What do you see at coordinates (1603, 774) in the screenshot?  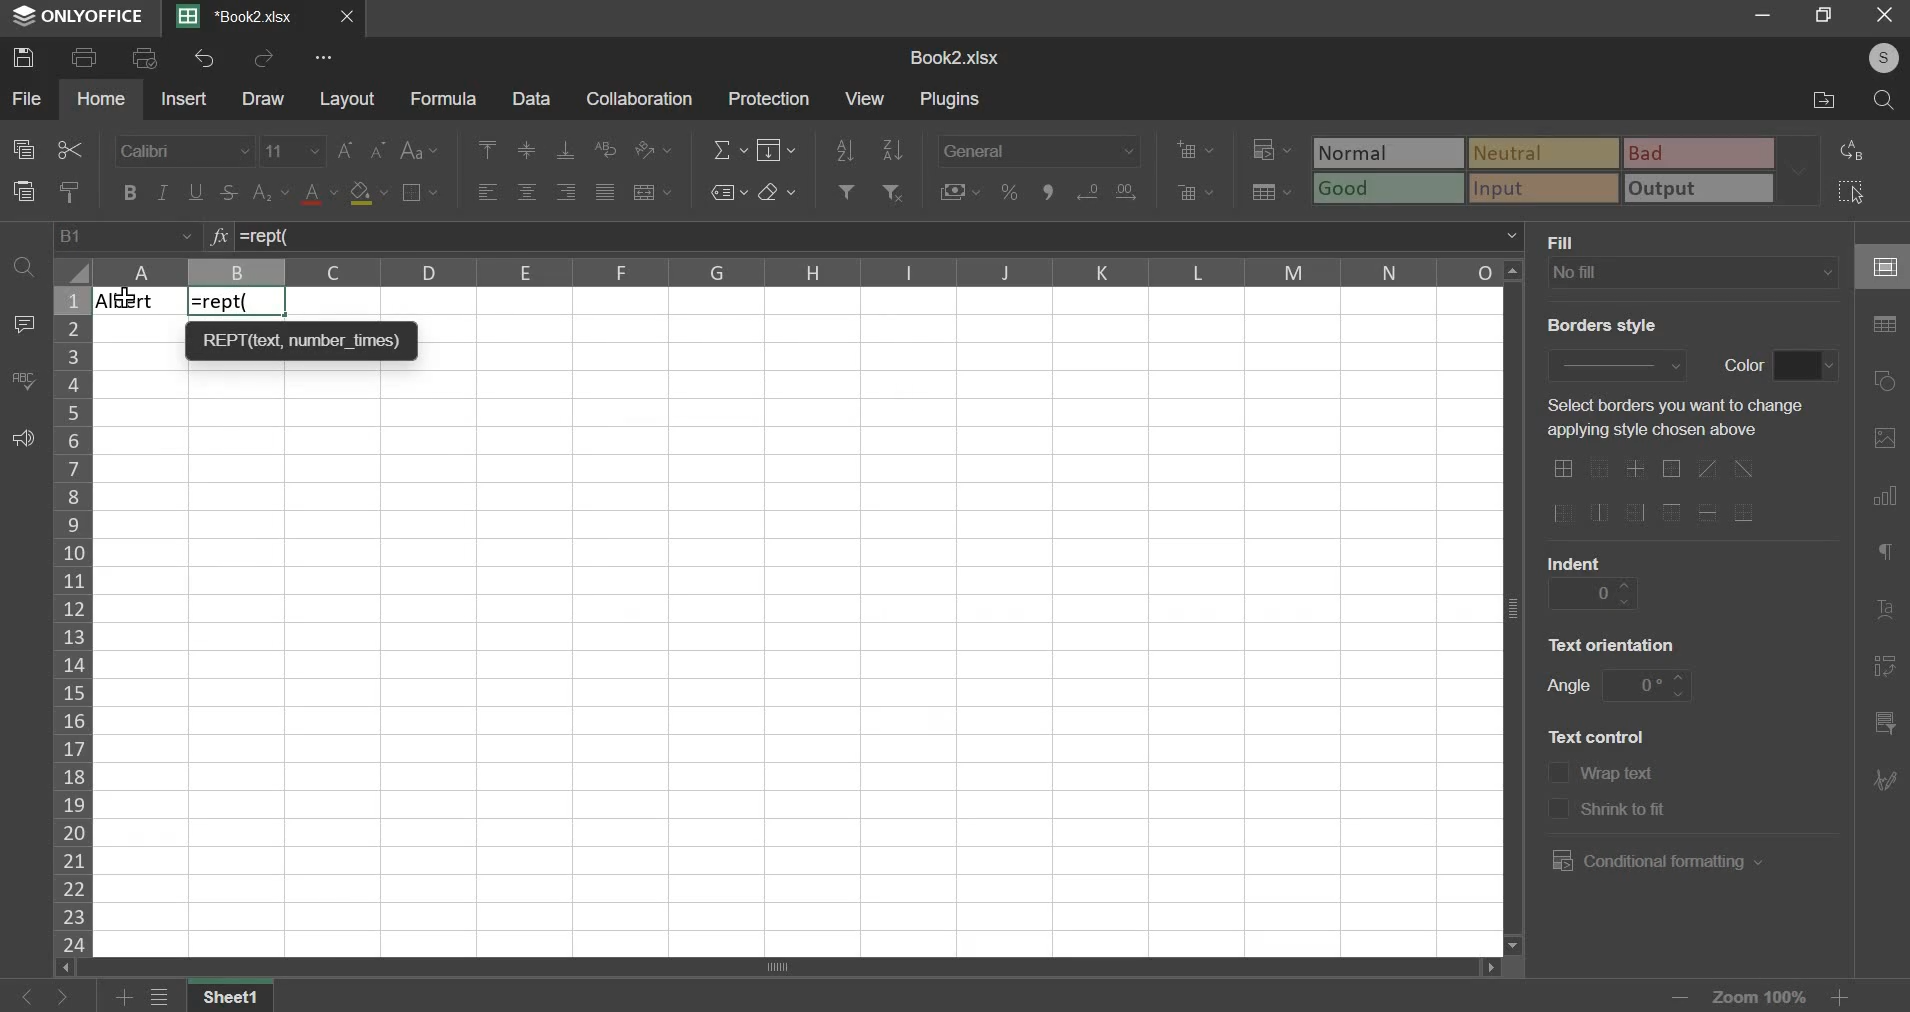 I see `wrap text` at bounding box center [1603, 774].